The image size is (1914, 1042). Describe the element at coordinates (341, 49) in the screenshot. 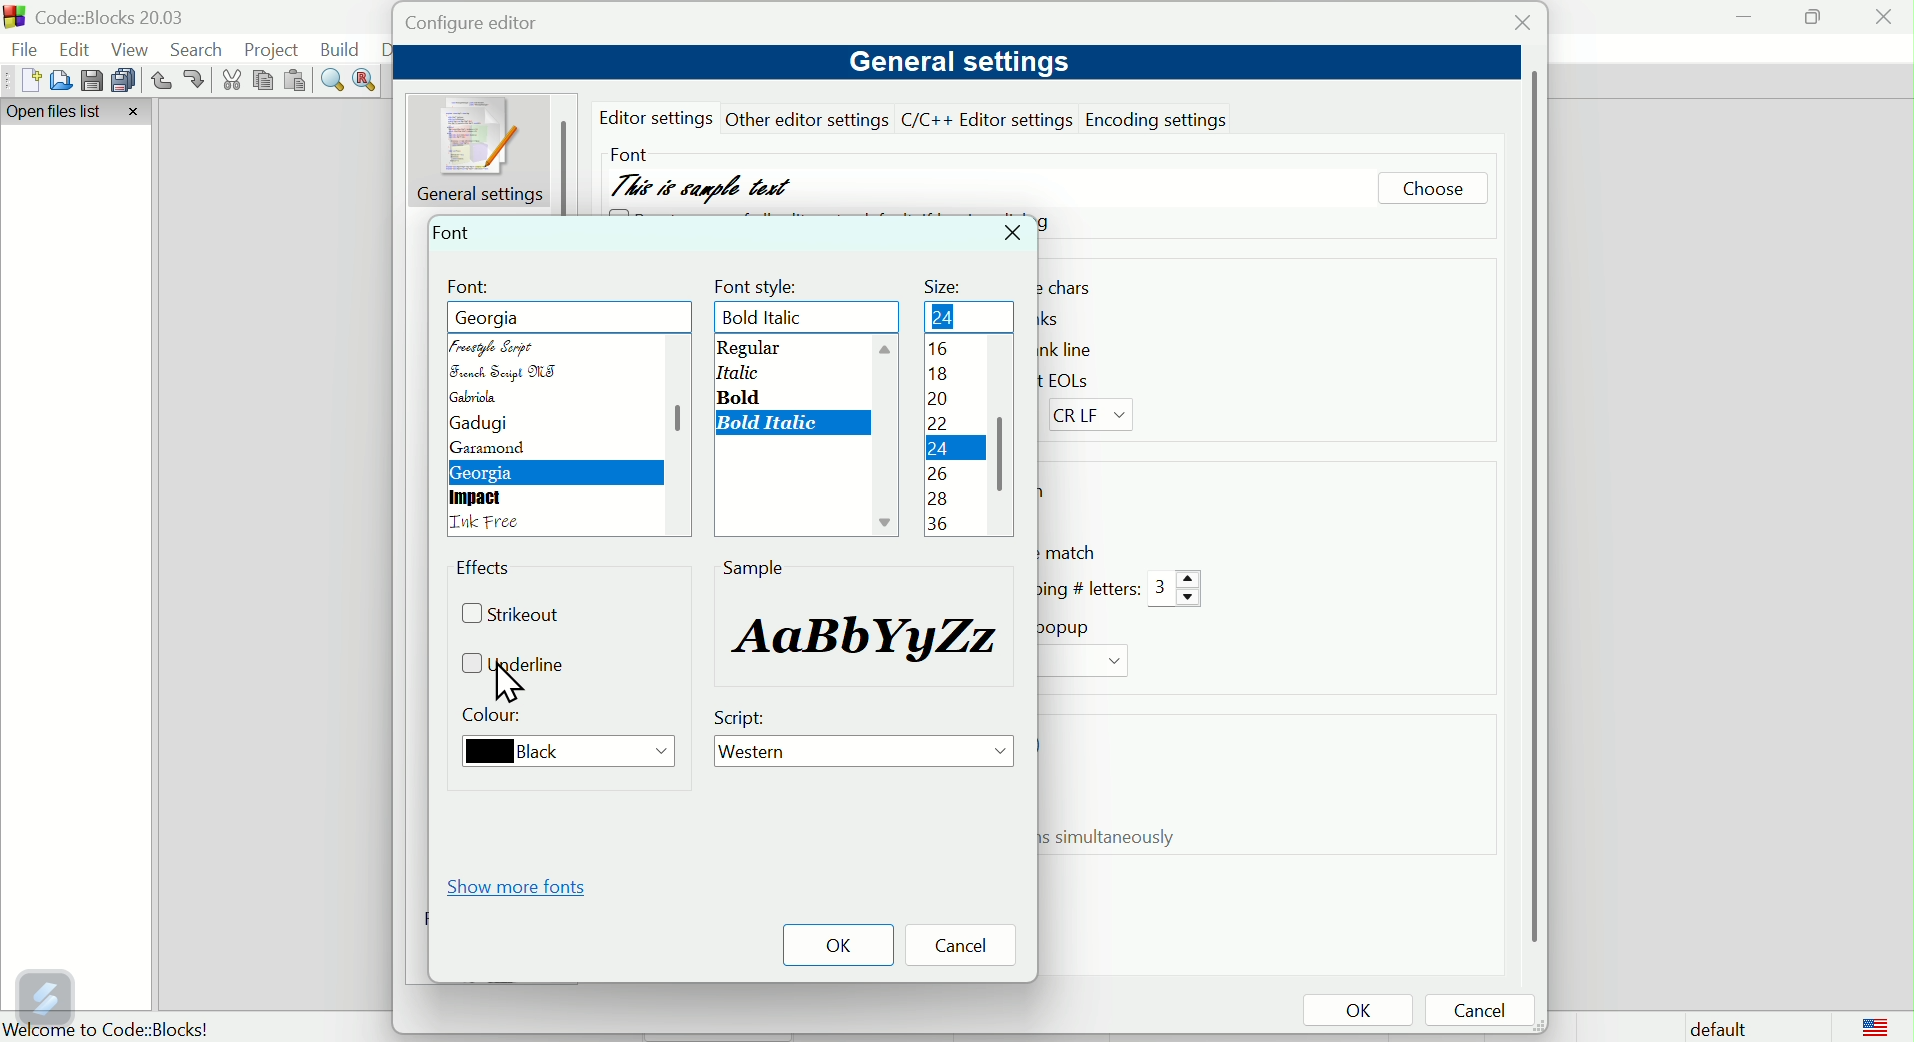

I see `Build` at that location.